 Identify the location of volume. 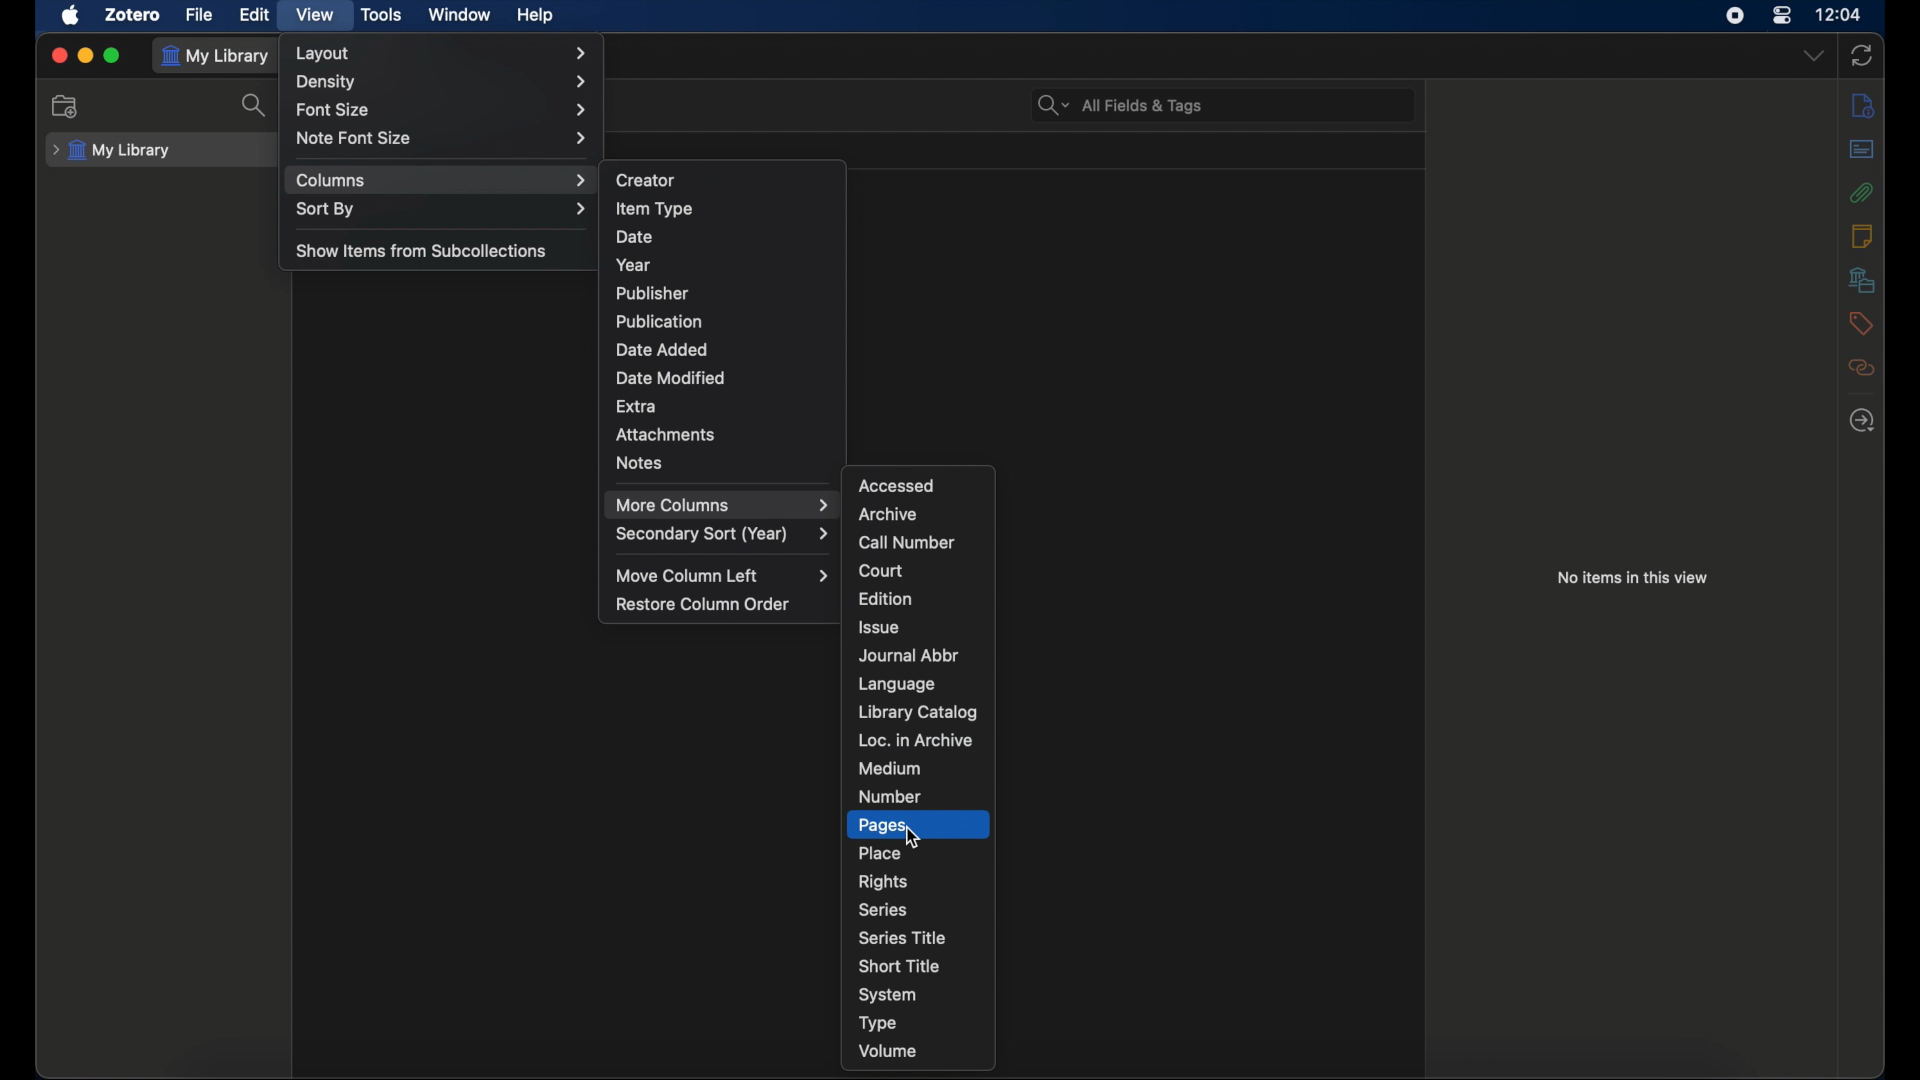
(889, 1050).